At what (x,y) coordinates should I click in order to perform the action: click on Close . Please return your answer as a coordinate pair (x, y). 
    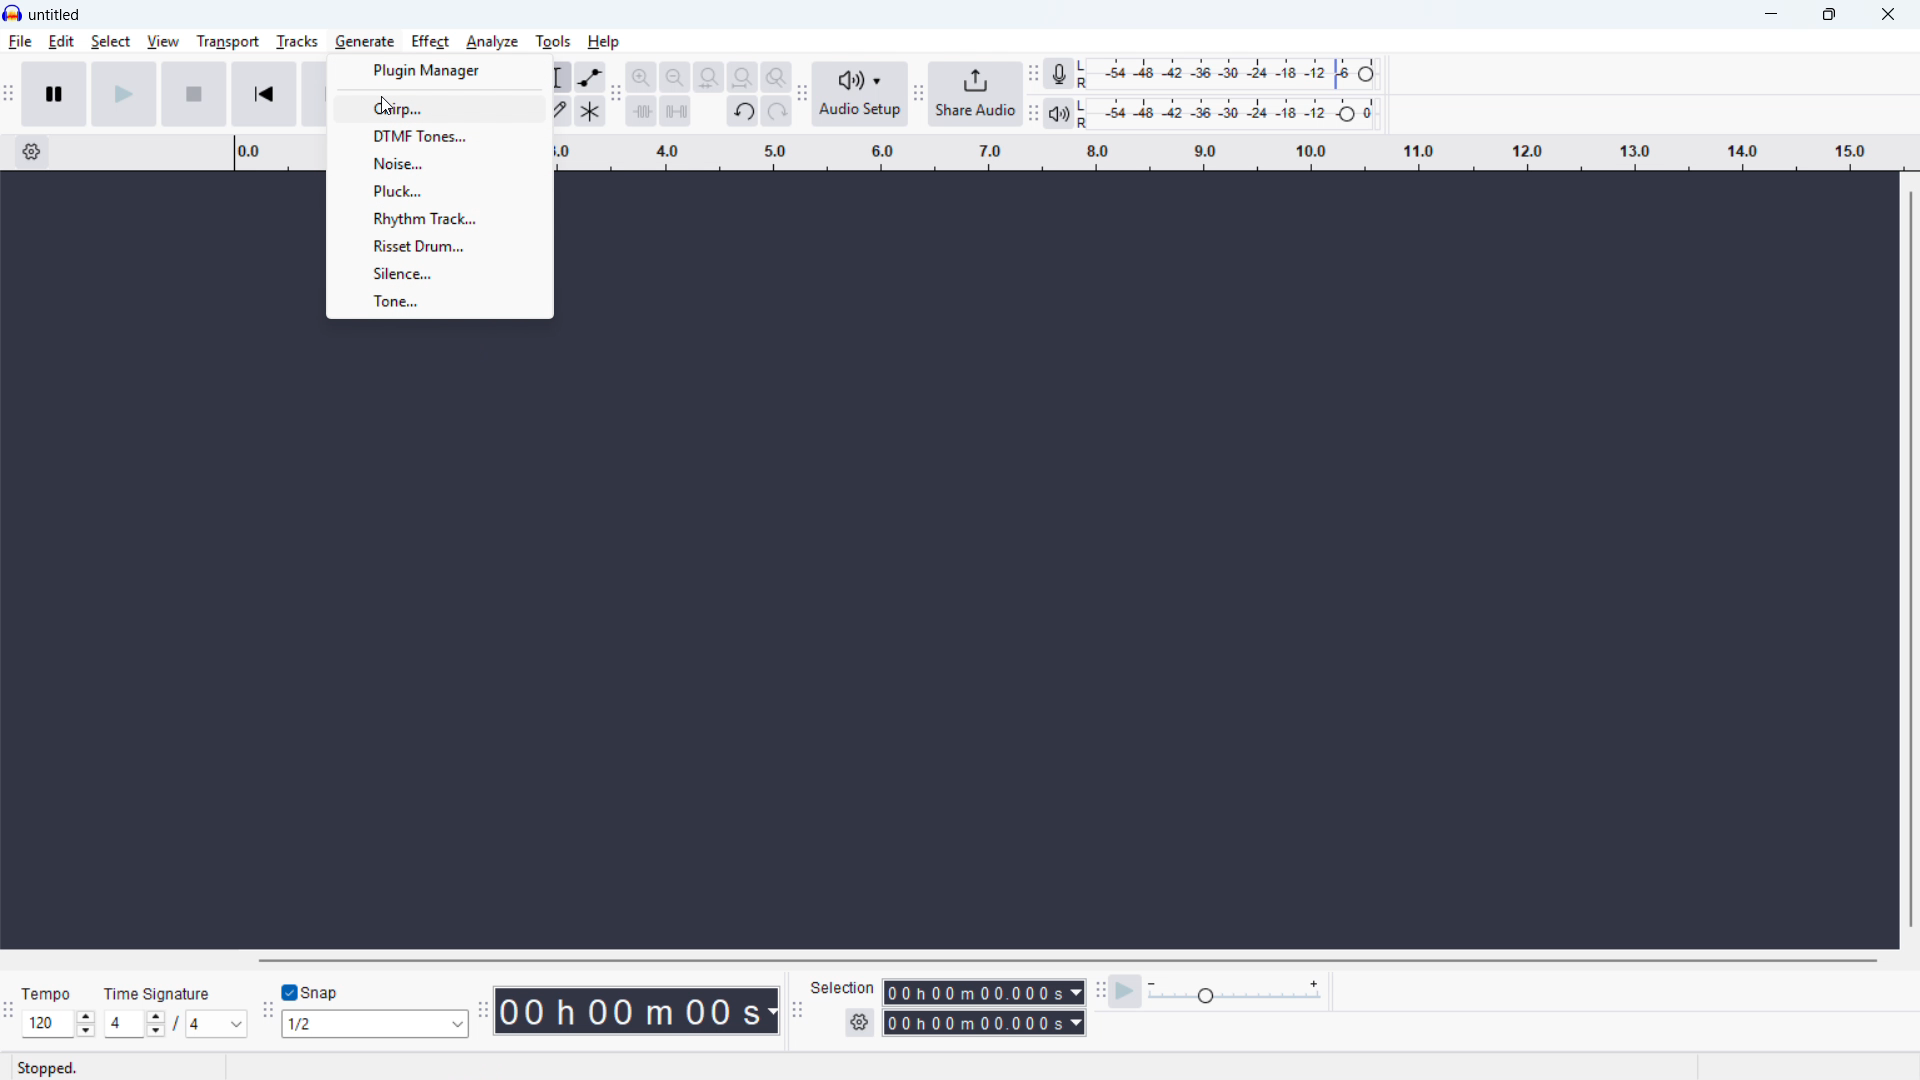
    Looking at the image, I should click on (1886, 14).